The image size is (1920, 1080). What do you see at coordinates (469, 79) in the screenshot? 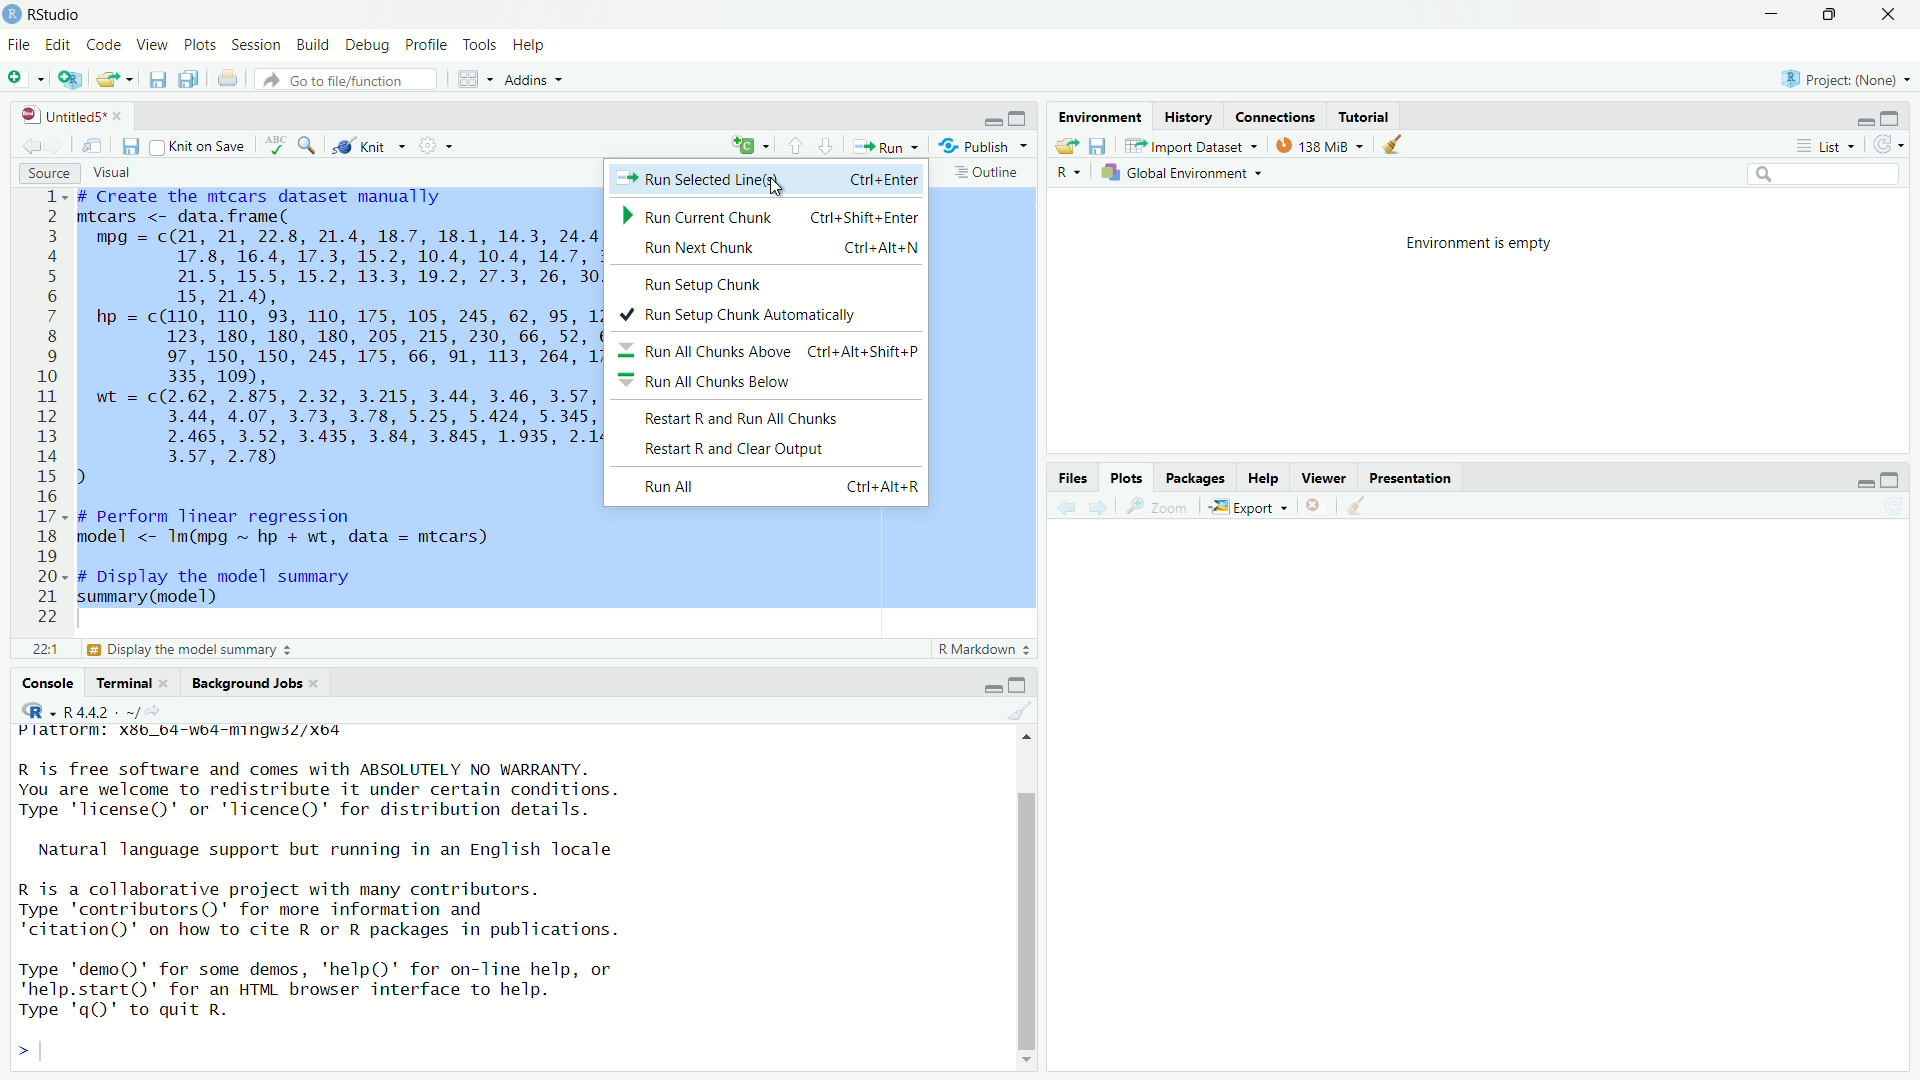
I see `workspace panes` at bounding box center [469, 79].